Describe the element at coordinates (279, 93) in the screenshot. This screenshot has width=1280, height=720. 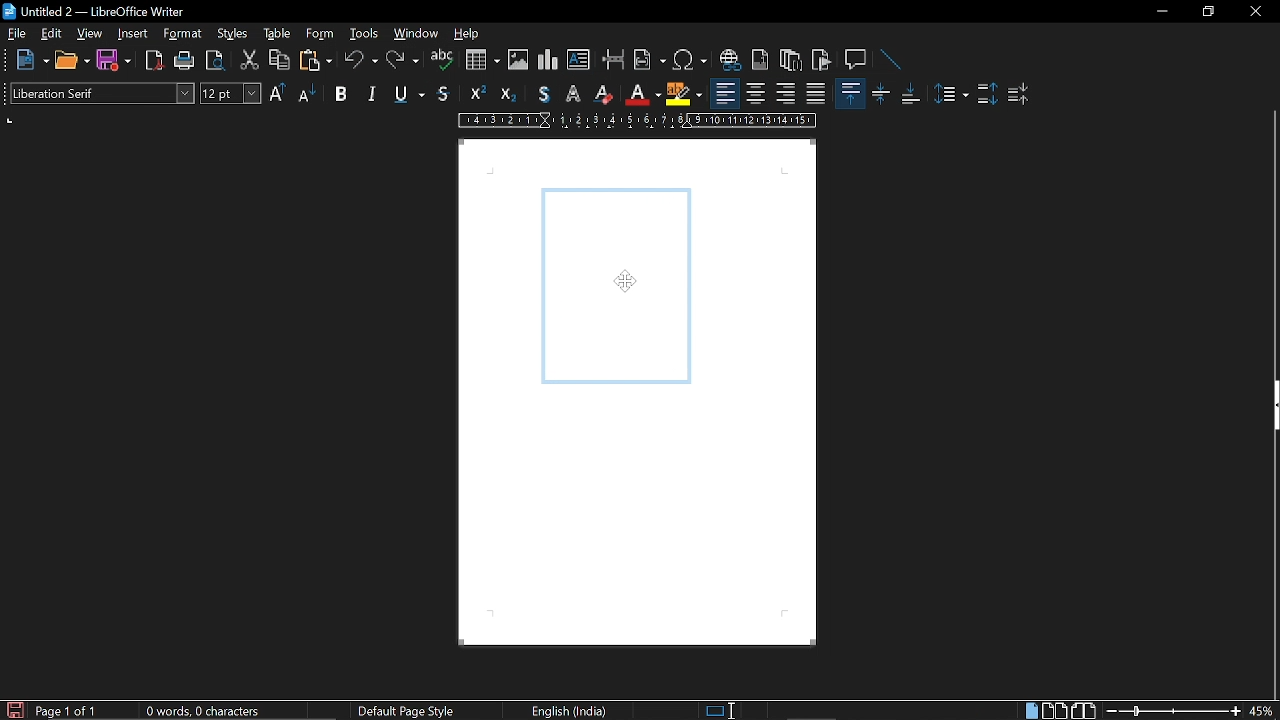
I see `Increase text size` at that location.